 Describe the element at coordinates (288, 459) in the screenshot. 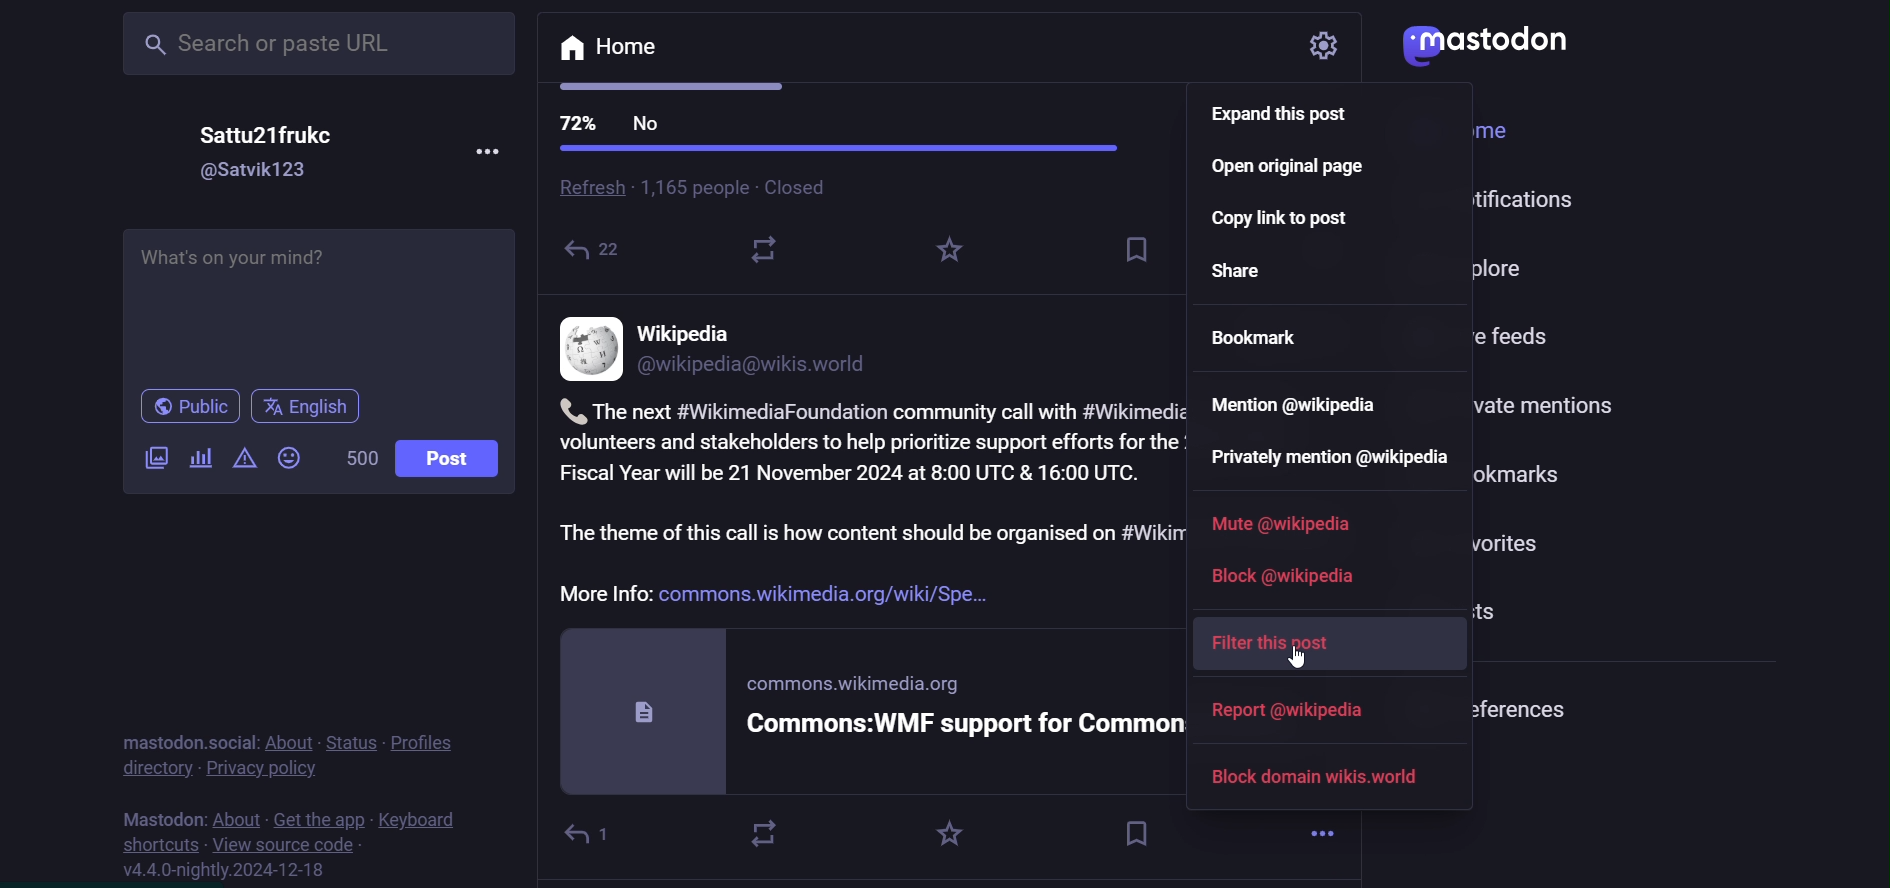

I see `emoji` at that location.